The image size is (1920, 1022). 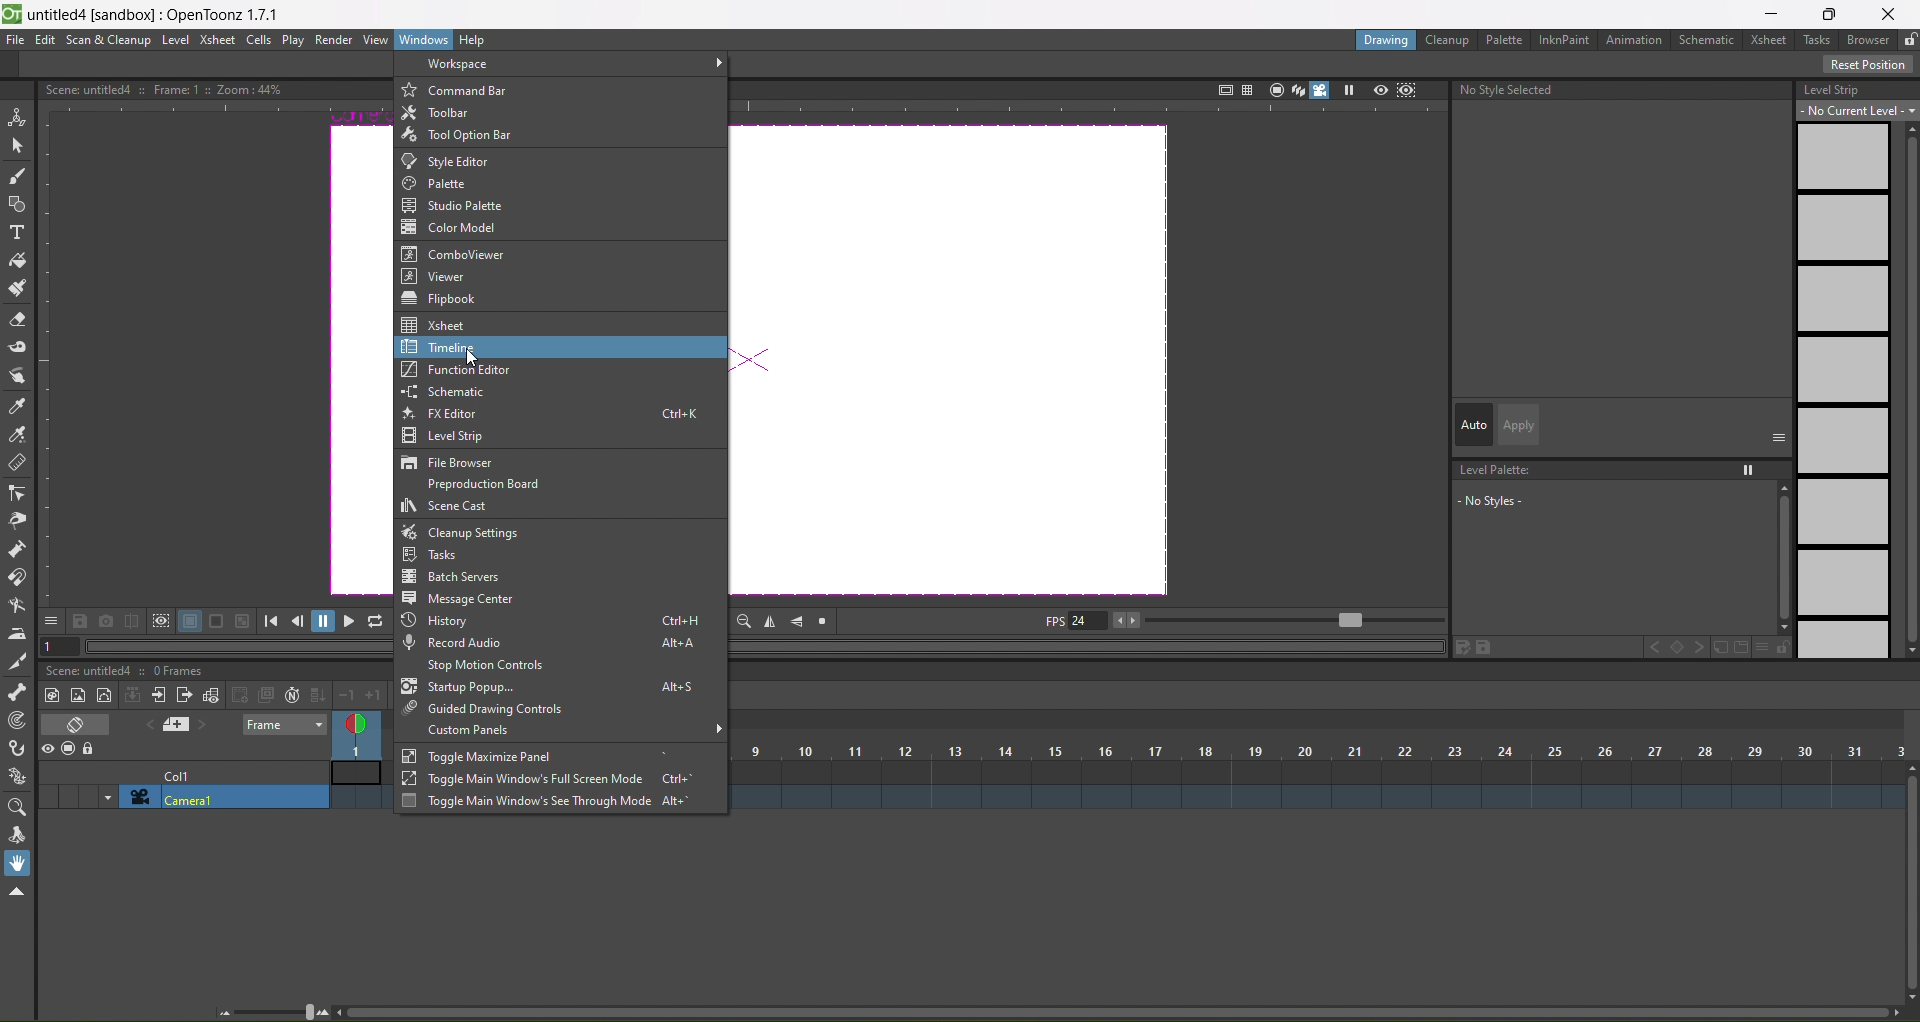 I want to click on increasestep, so click(x=363, y=694).